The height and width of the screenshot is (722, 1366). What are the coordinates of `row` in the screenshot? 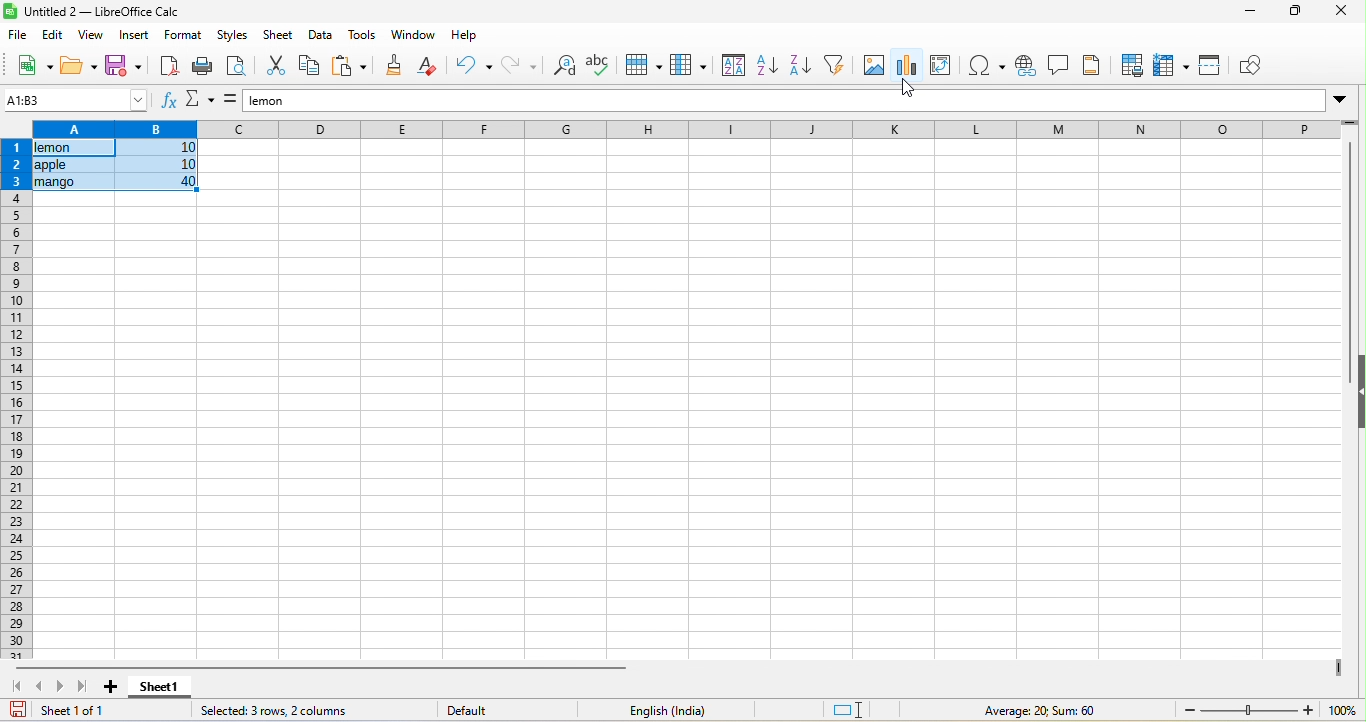 It's located at (648, 65).